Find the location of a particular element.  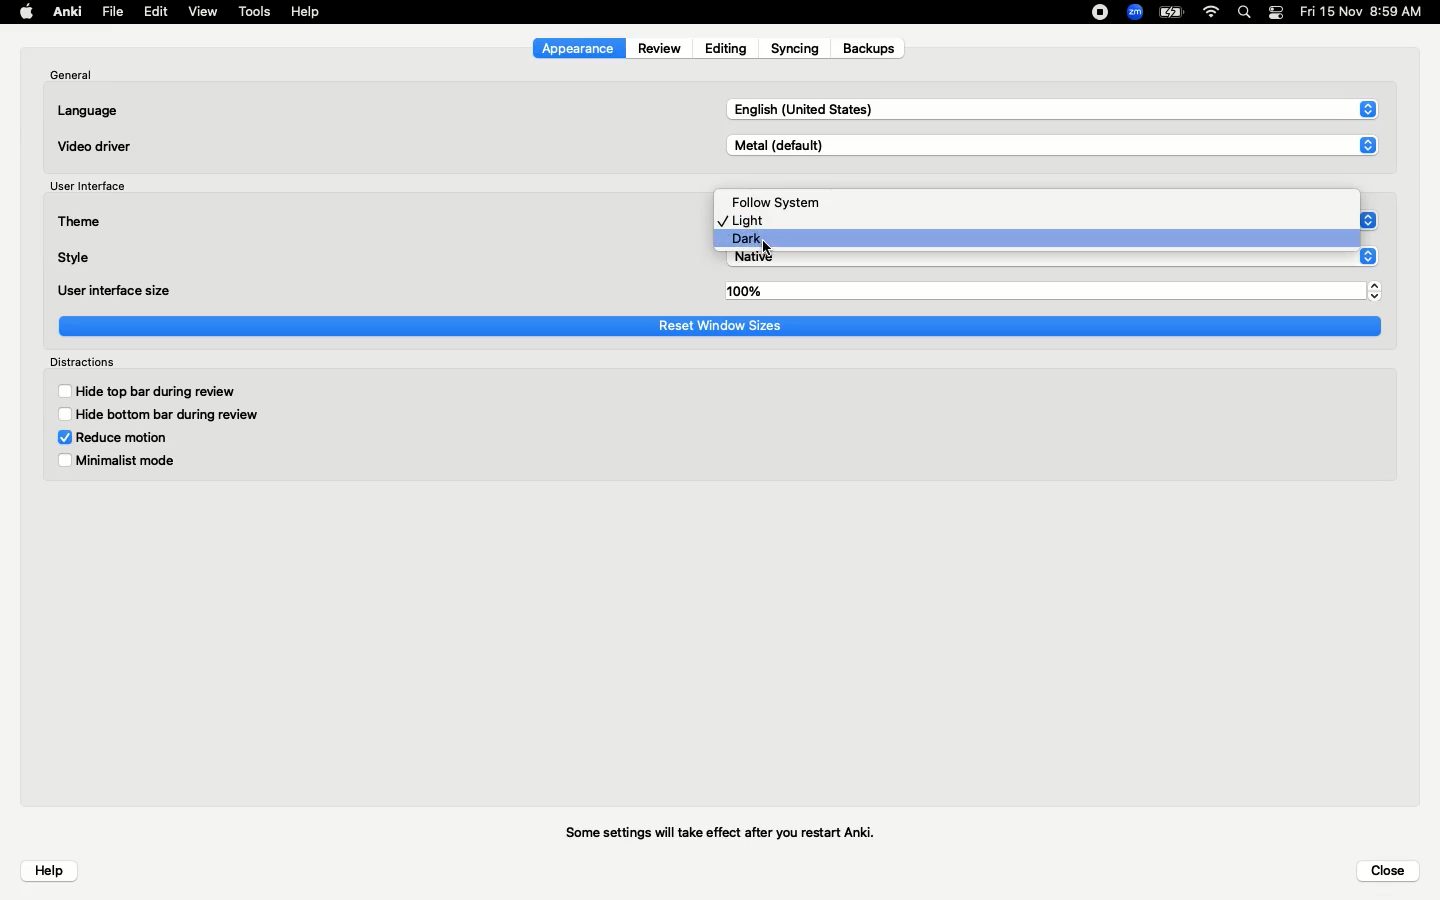

cursor is located at coordinates (768, 246).